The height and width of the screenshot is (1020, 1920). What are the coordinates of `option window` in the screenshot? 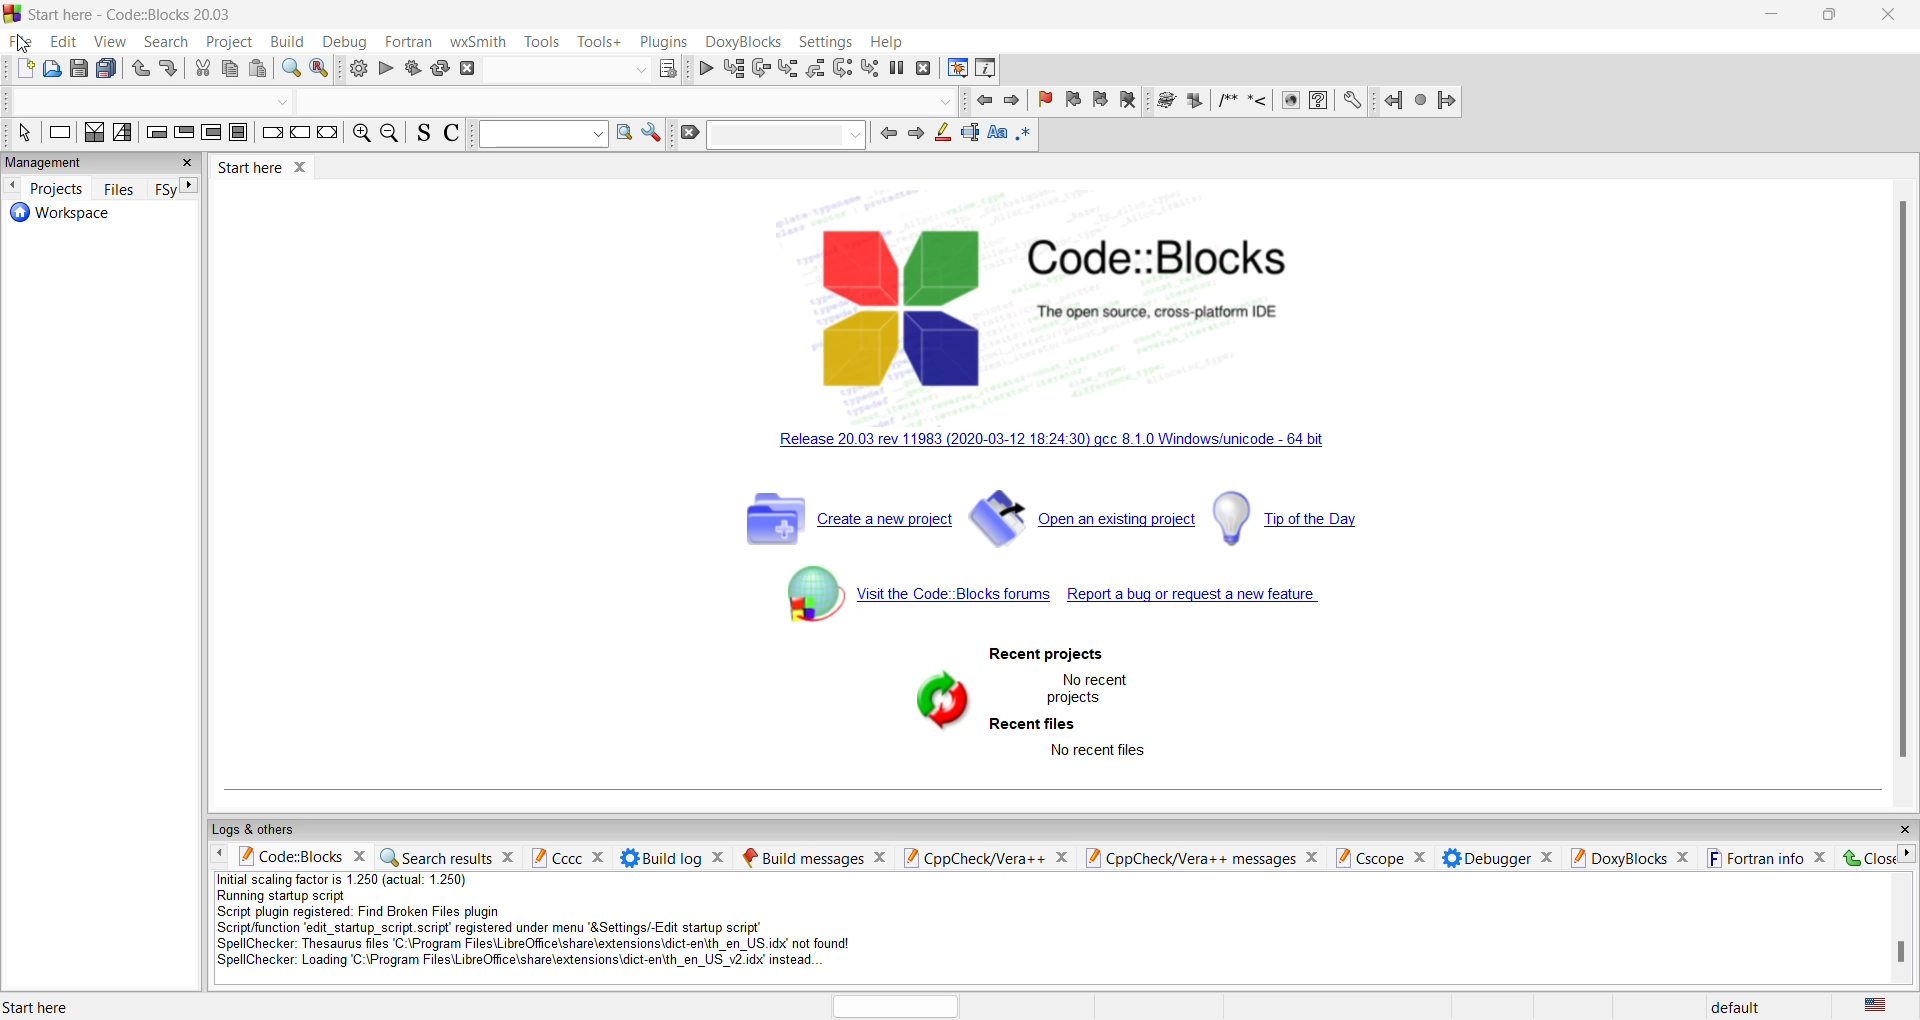 It's located at (623, 134).